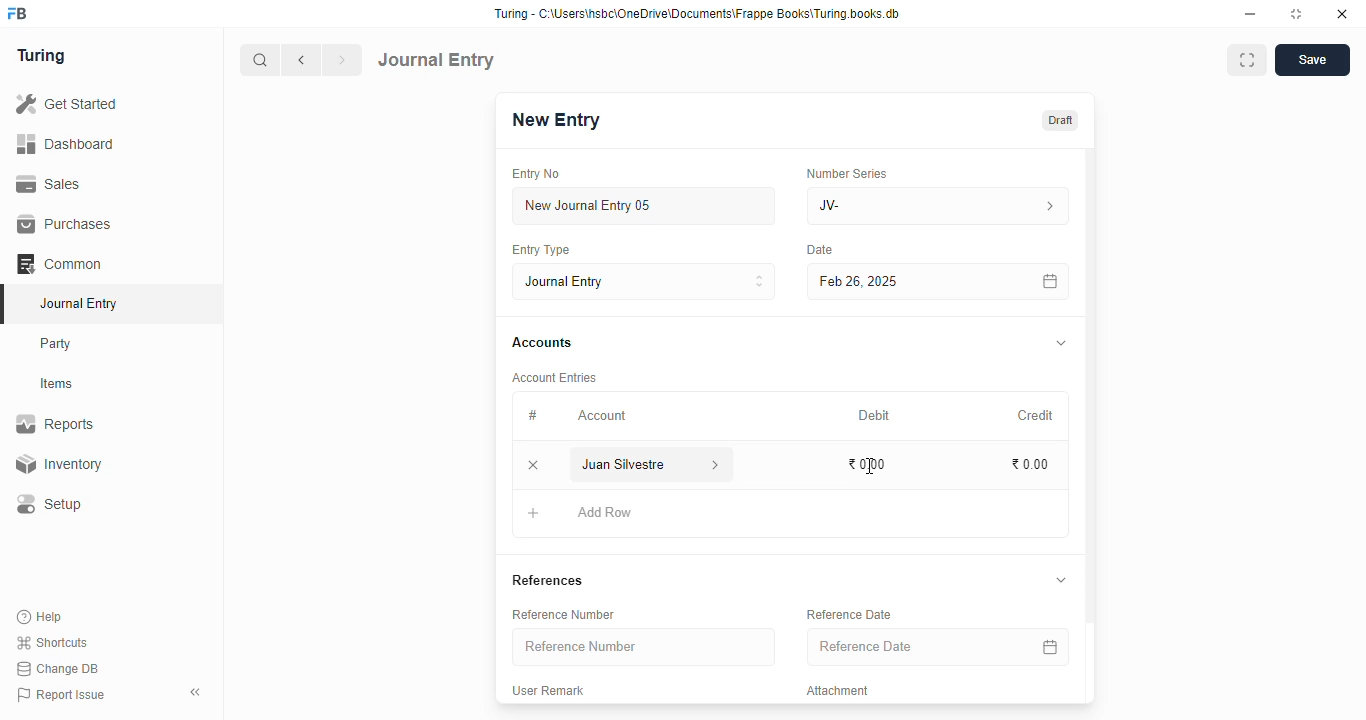 The width and height of the screenshot is (1366, 720). Describe the element at coordinates (554, 377) in the screenshot. I see `account entries` at that location.